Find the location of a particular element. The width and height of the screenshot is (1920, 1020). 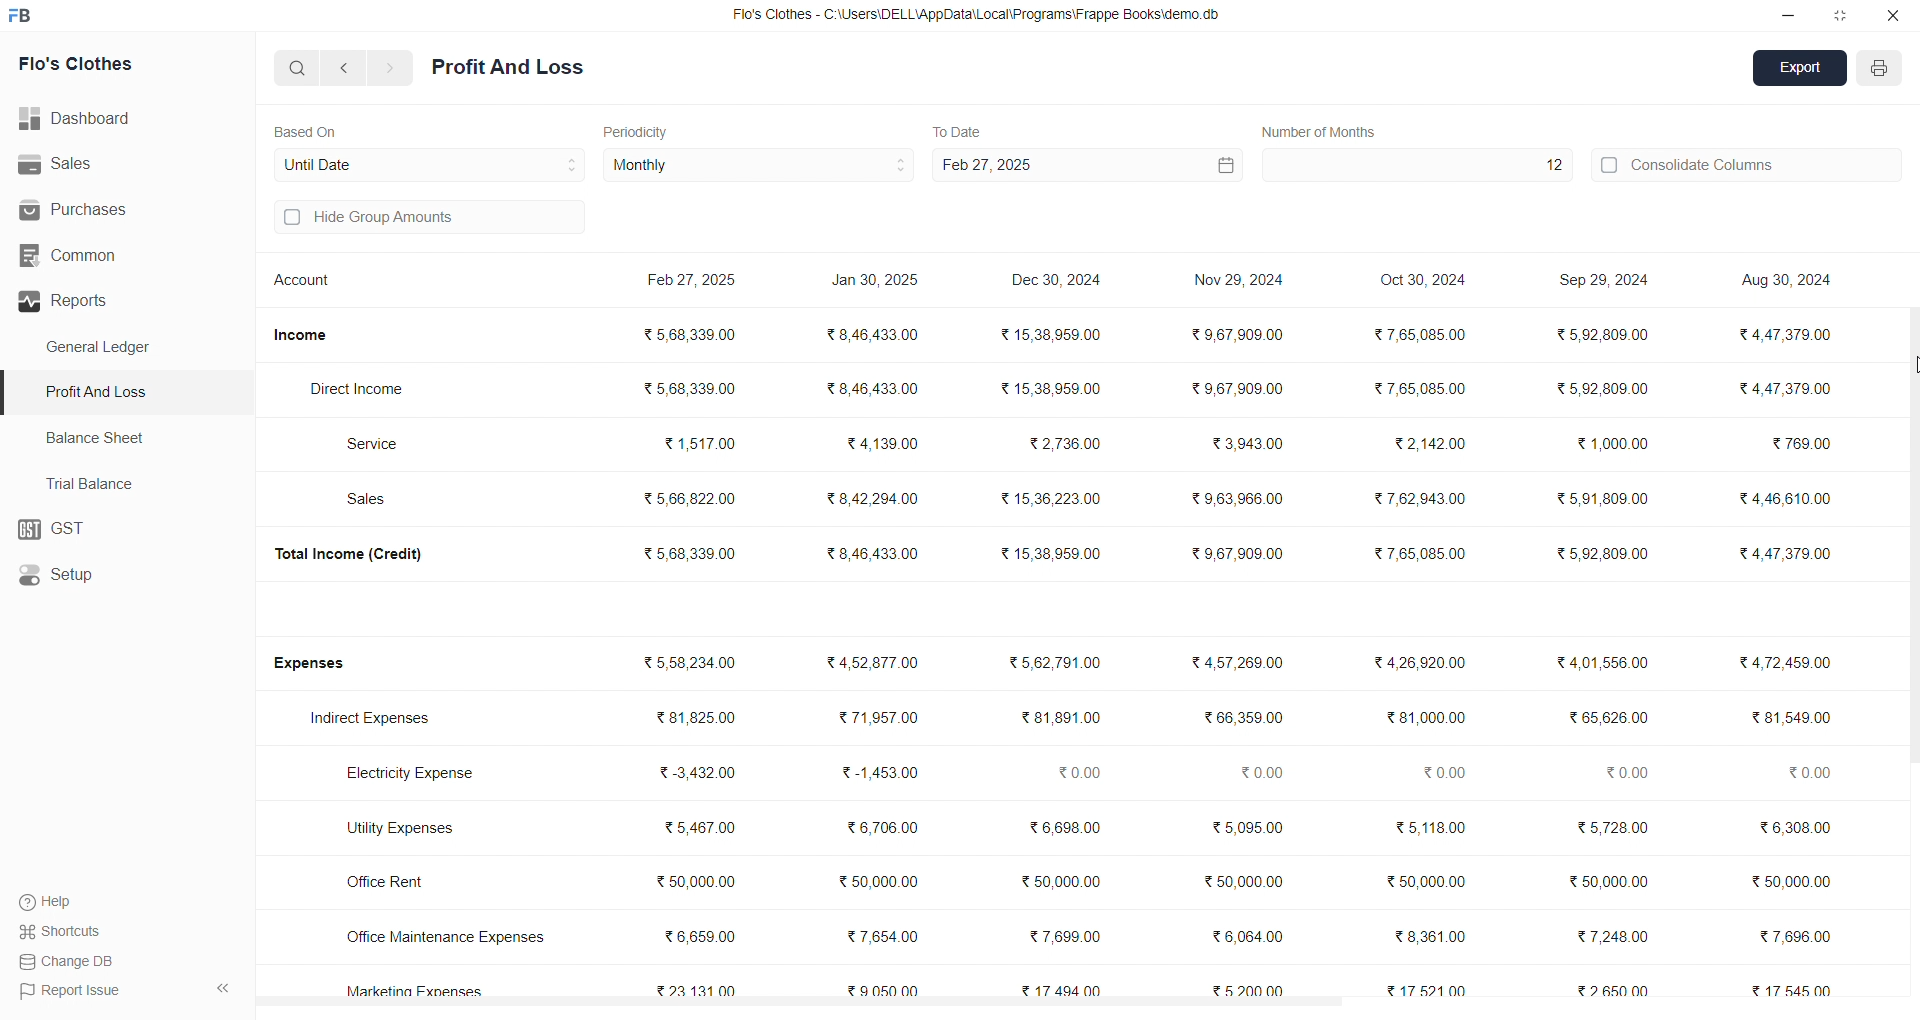

Sales is located at coordinates (376, 501).